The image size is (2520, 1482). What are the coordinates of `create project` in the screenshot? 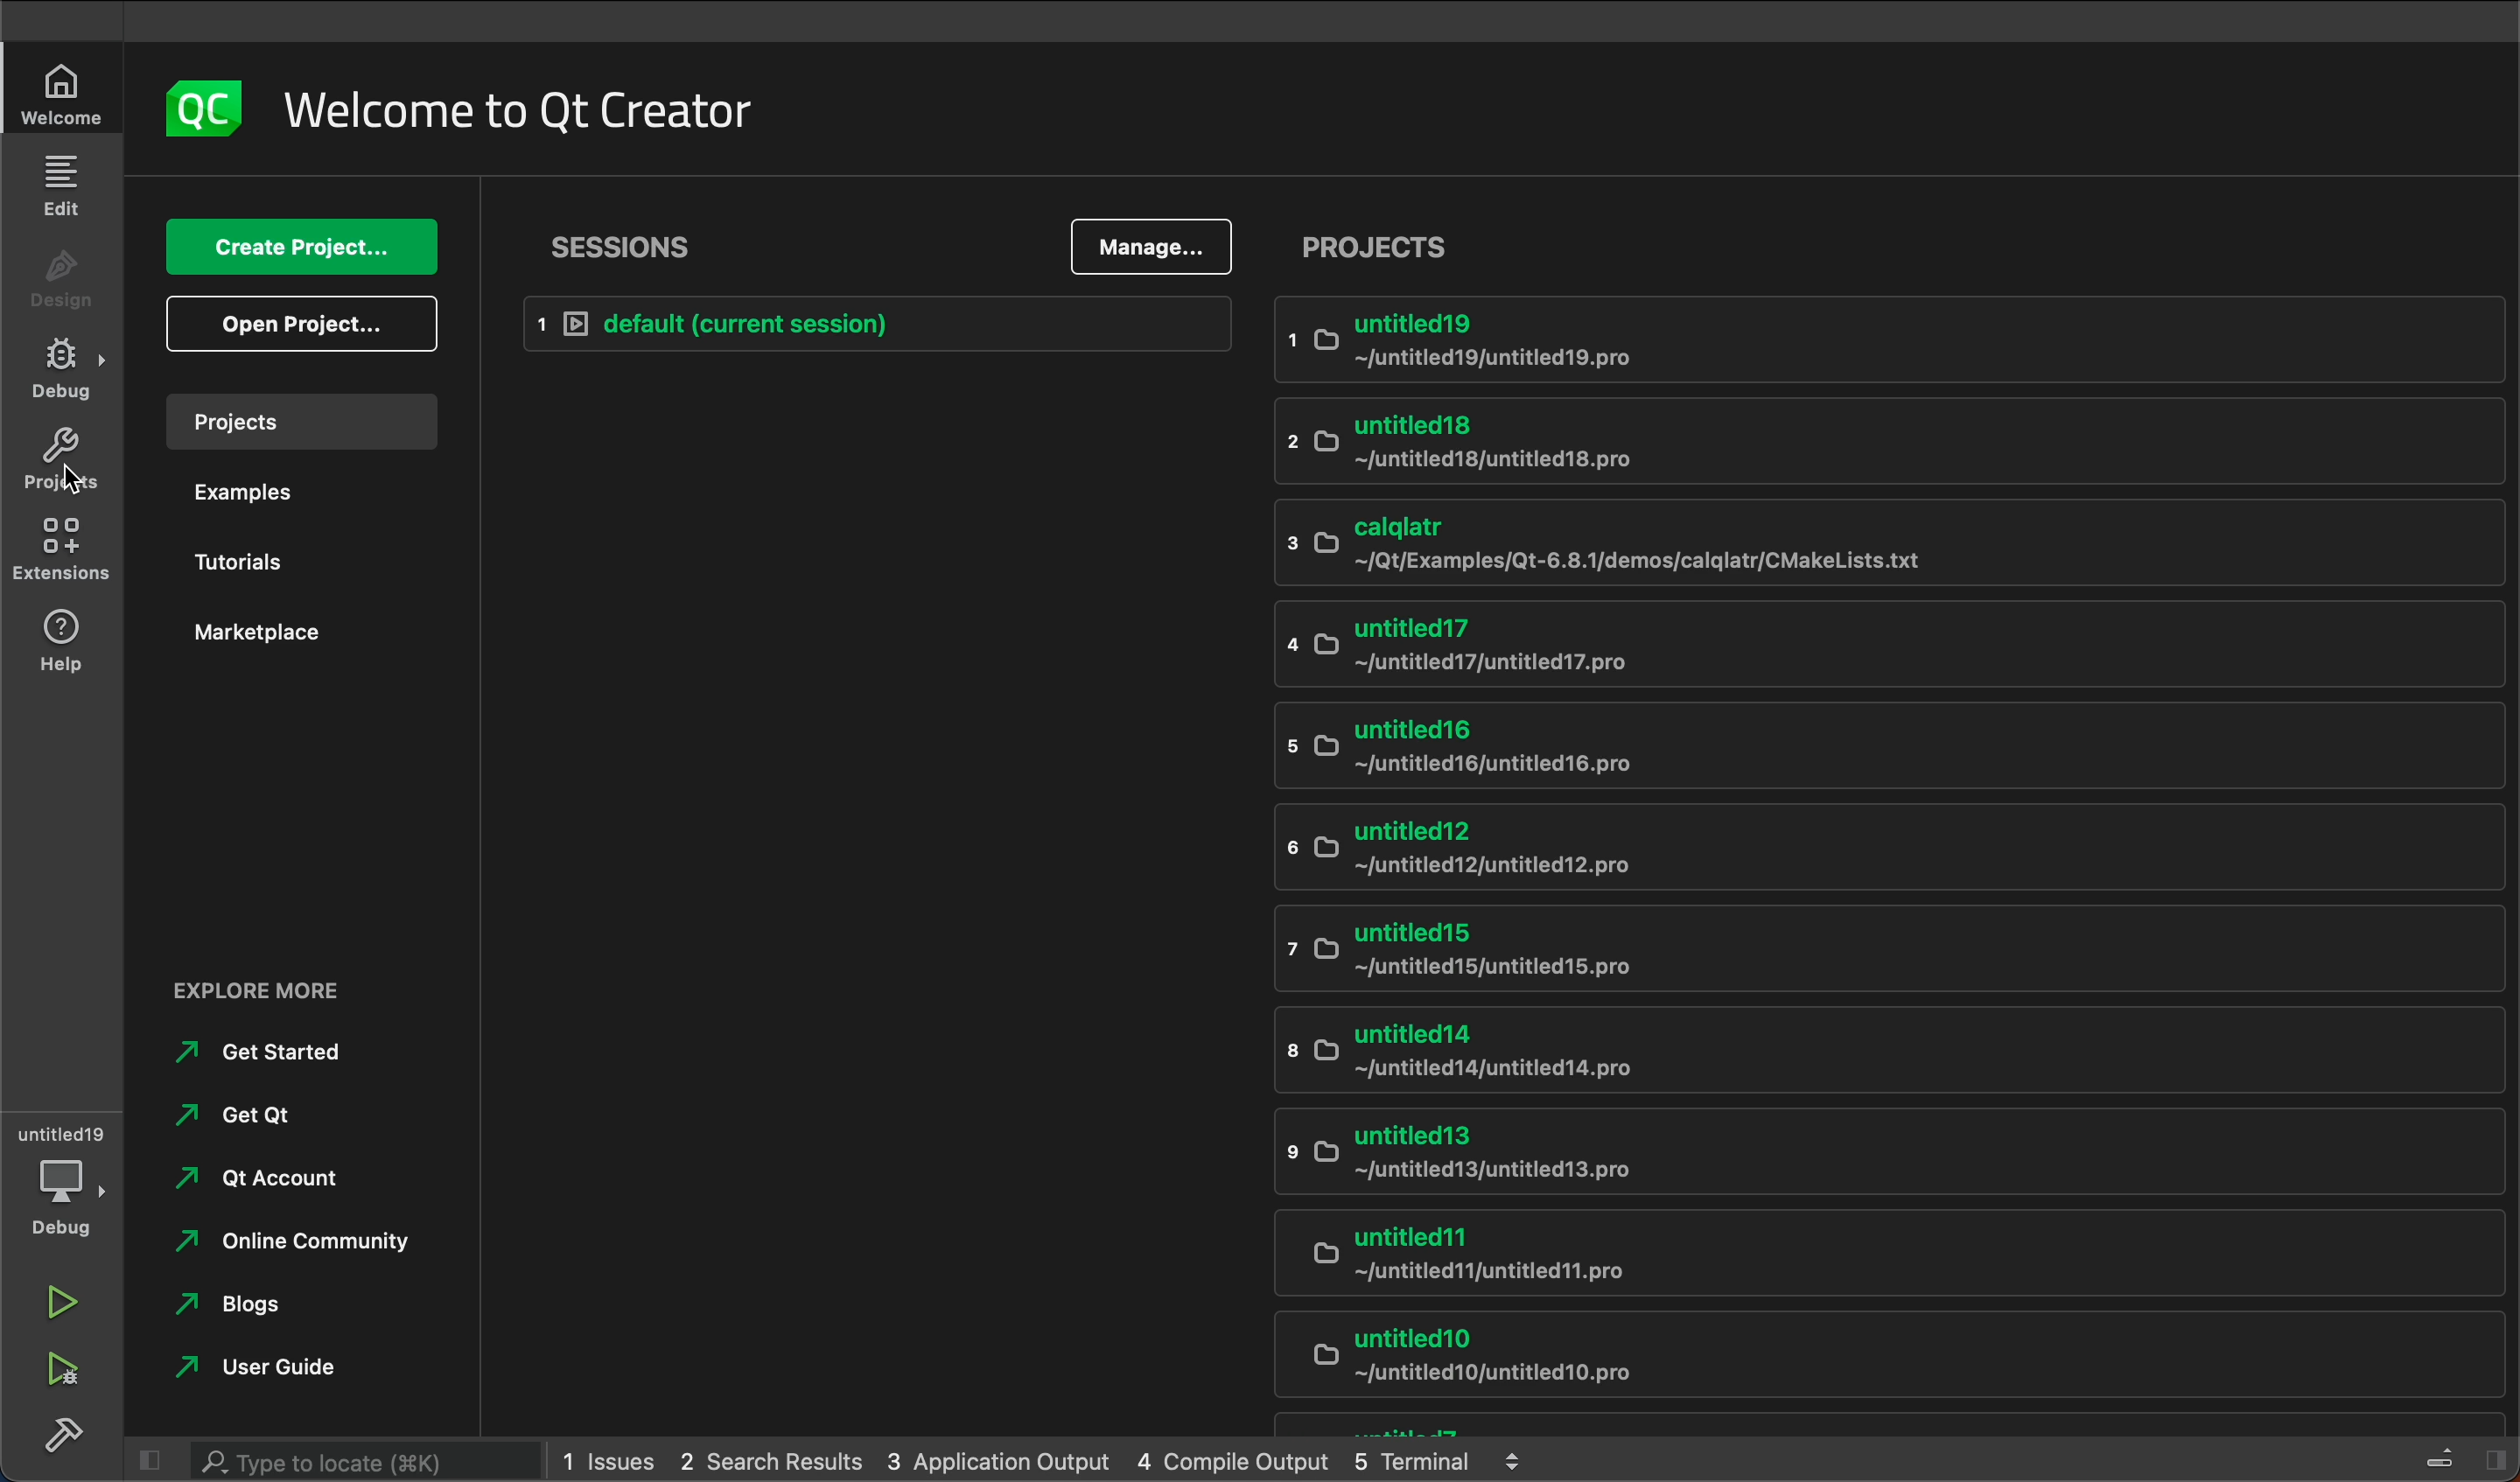 It's located at (297, 251).